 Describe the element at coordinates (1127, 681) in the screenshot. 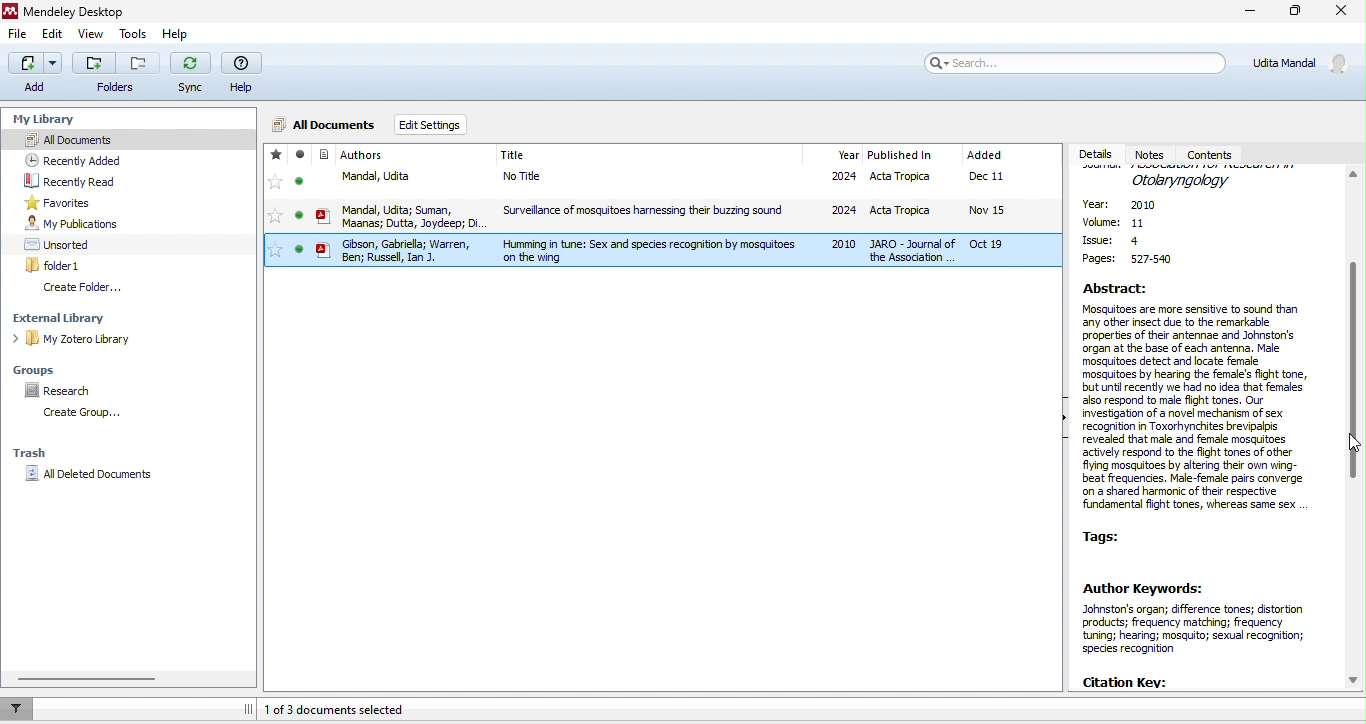

I see `citation key` at that location.